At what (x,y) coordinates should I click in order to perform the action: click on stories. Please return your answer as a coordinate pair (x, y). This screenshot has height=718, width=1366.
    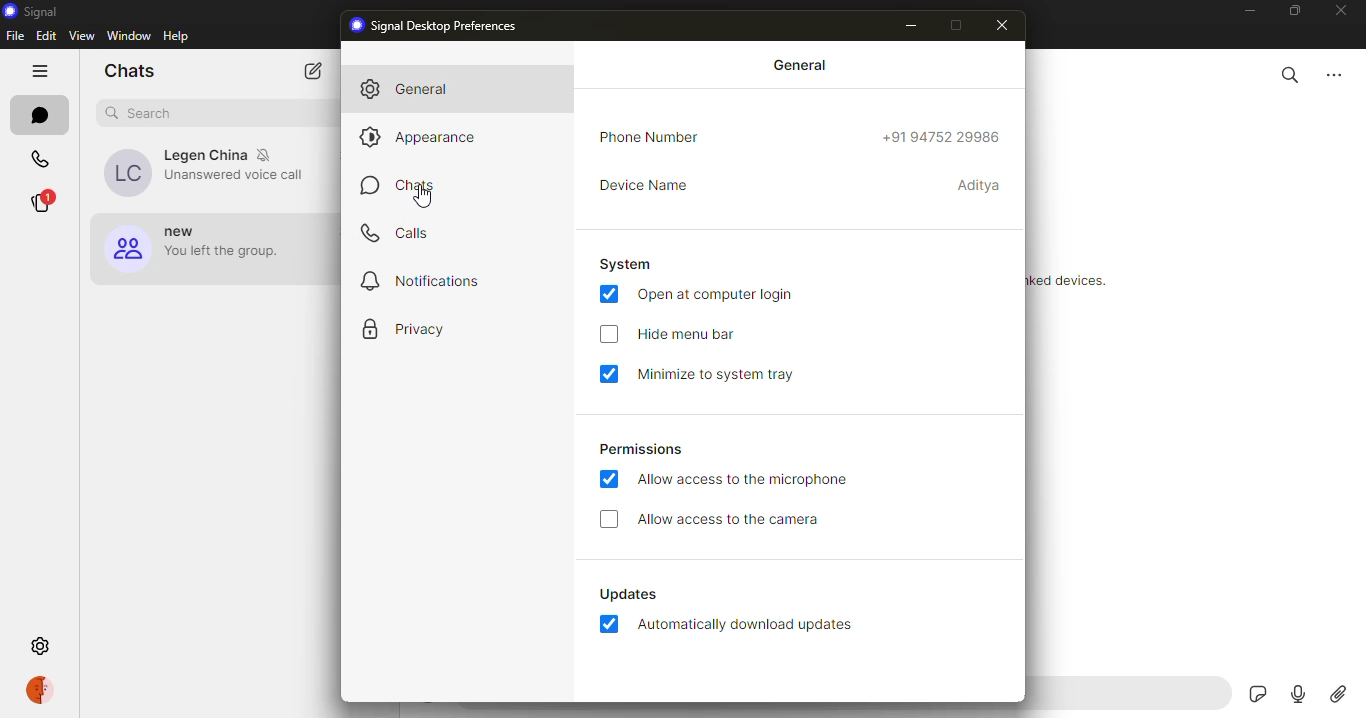
    Looking at the image, I should click on (47, 201).